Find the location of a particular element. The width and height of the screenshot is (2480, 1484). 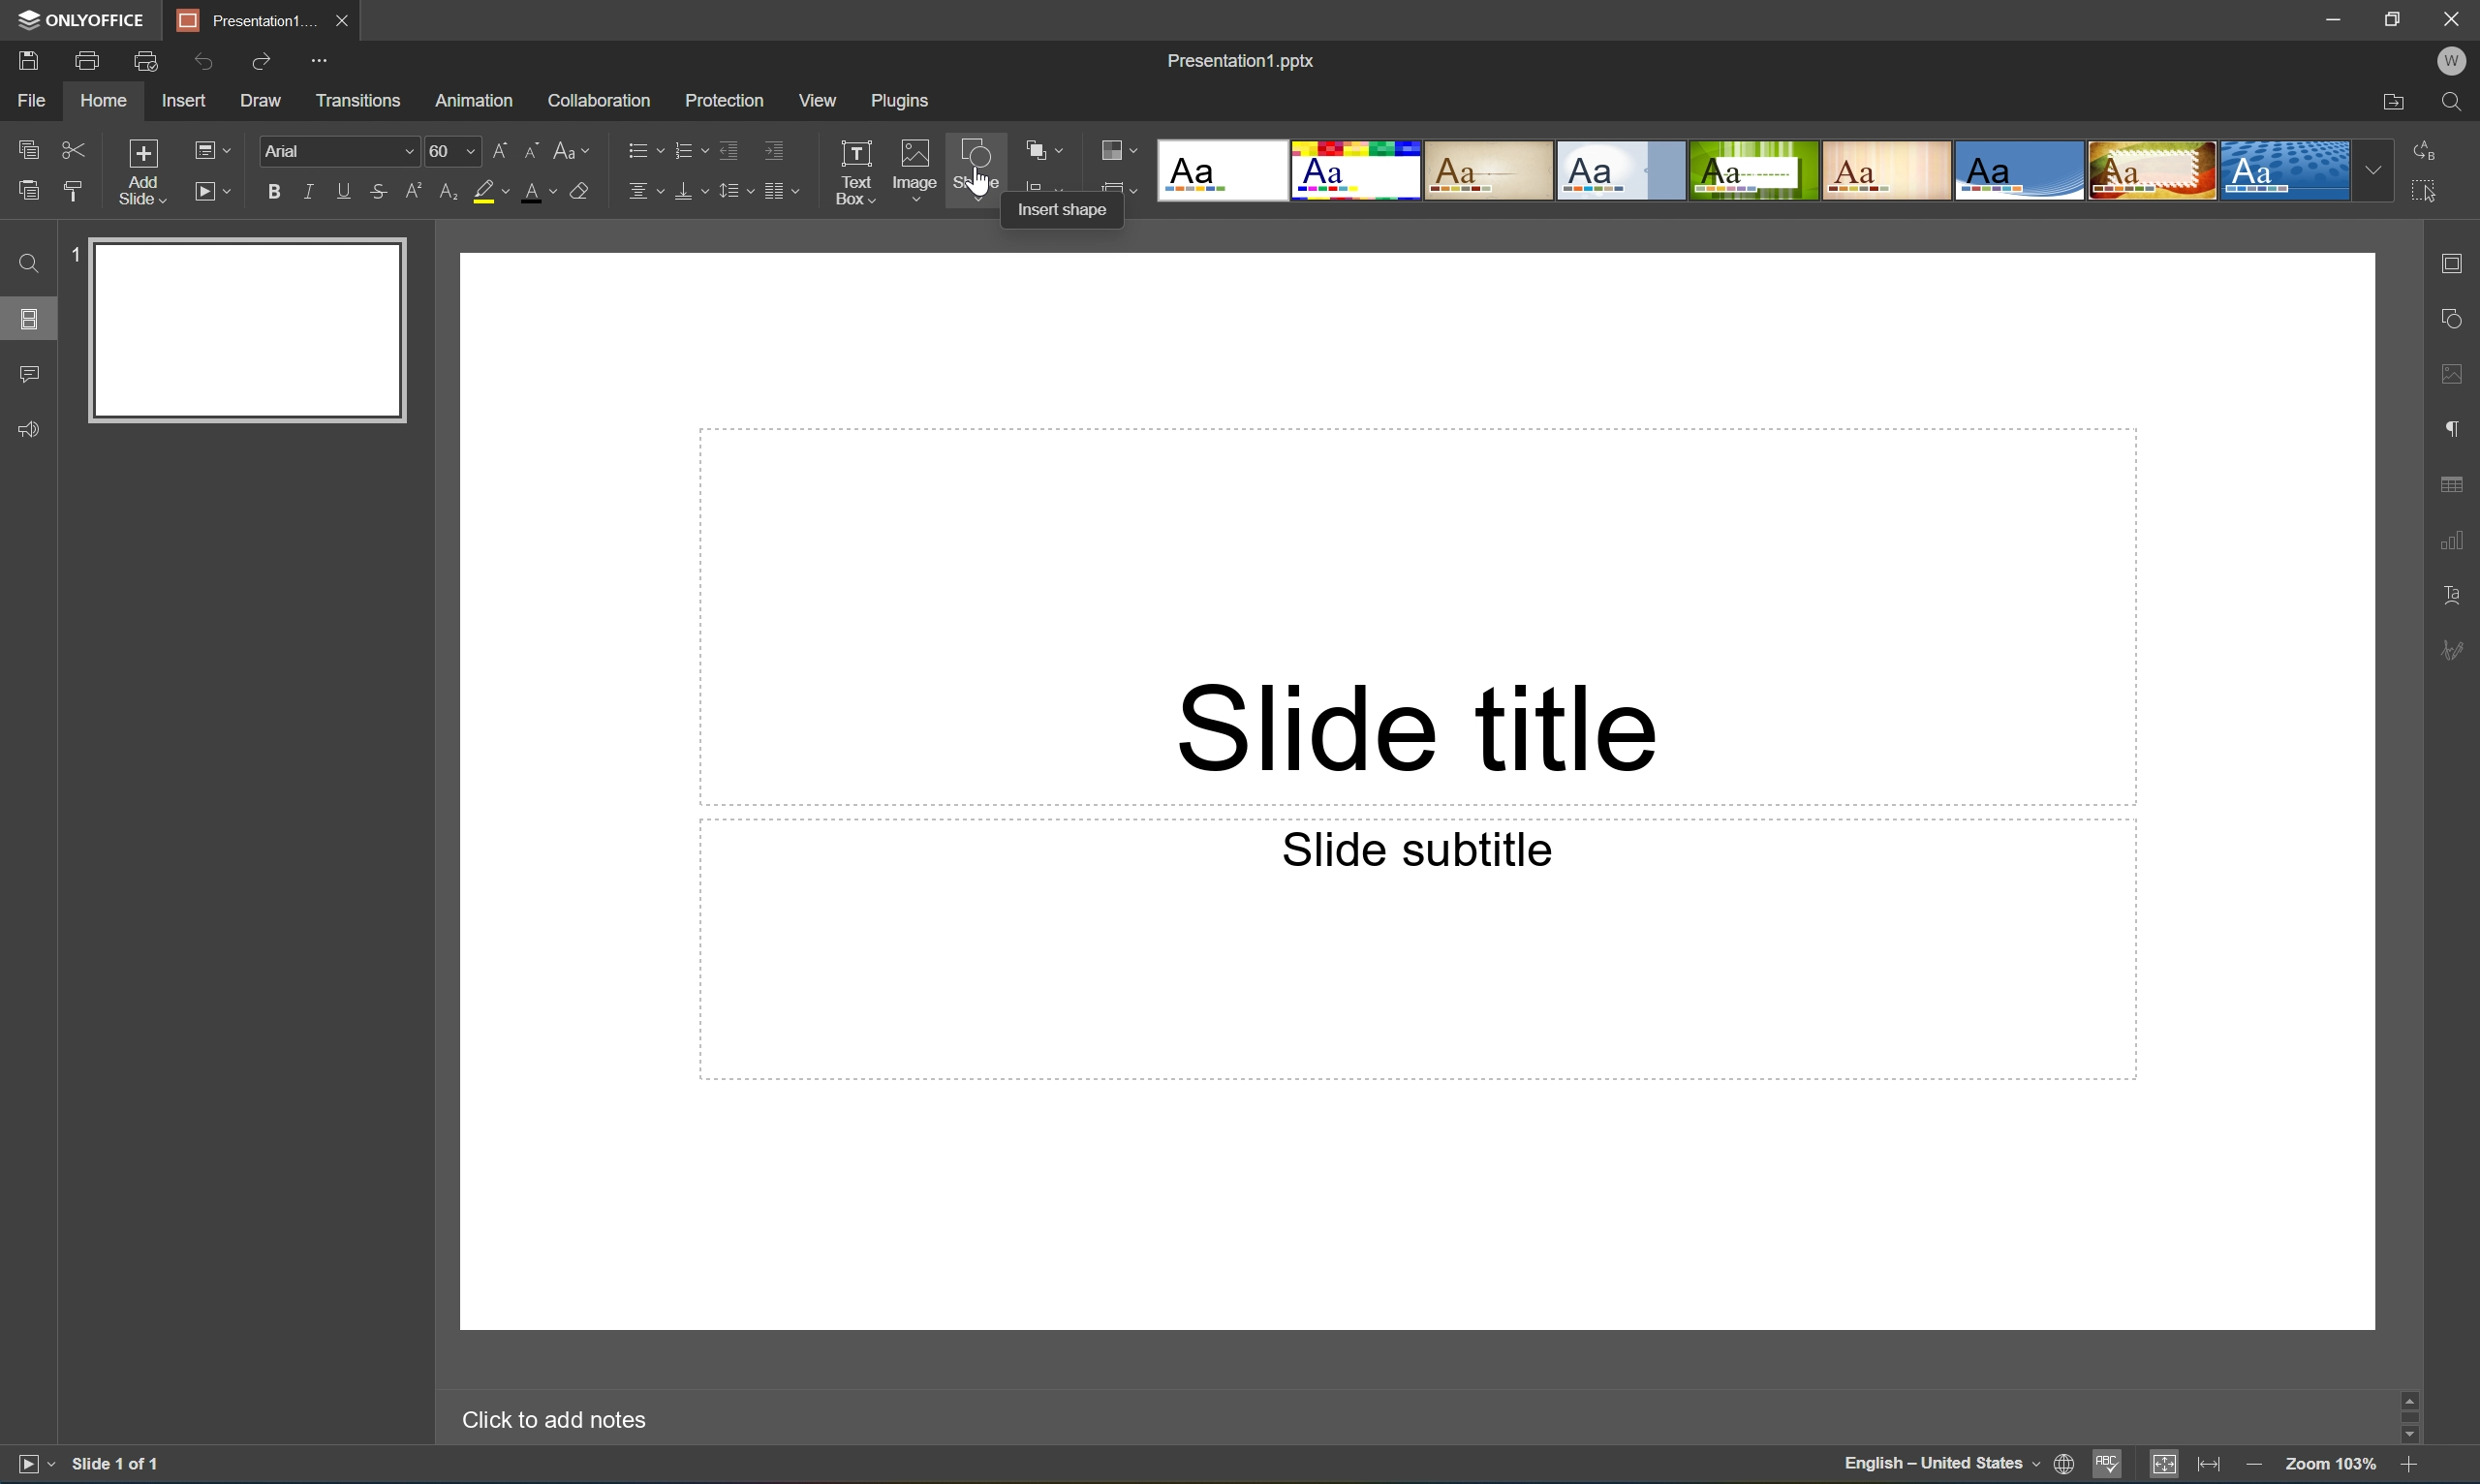

Type of slides is located at coordinates (1772, 171).